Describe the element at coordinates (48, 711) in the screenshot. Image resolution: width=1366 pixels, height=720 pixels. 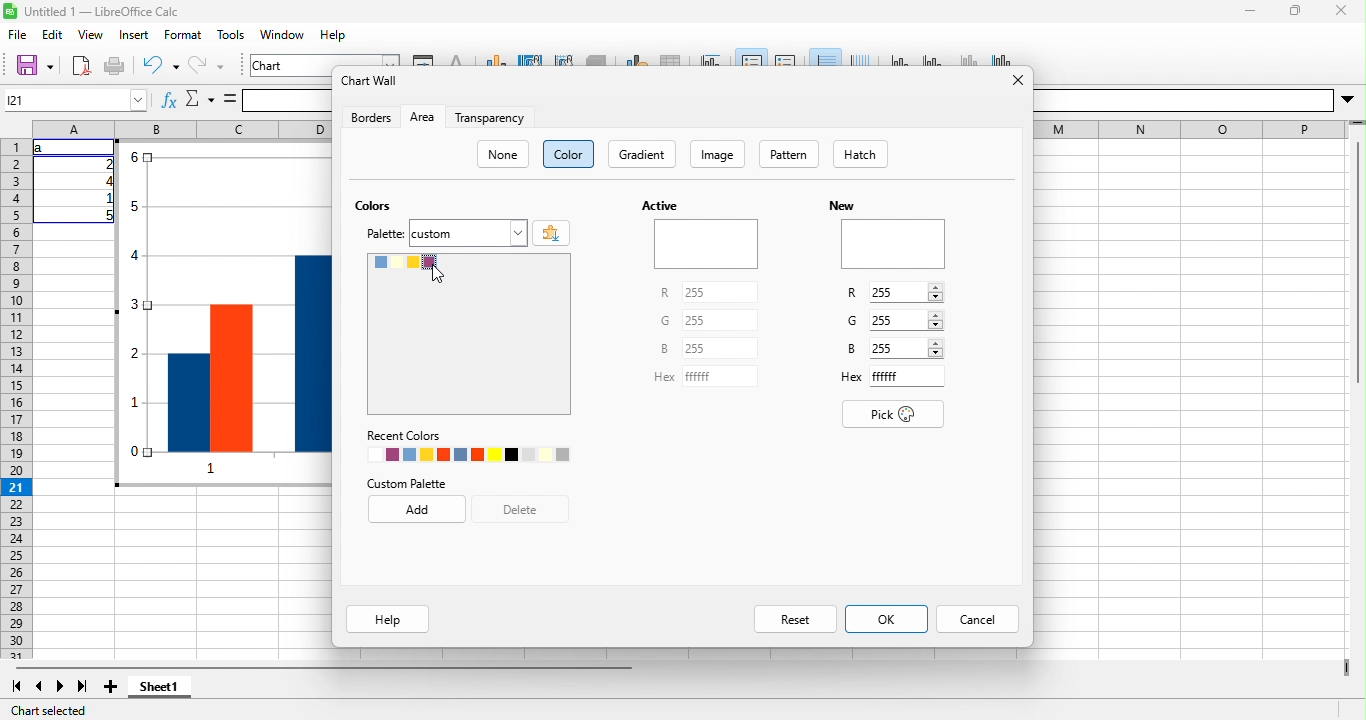
I see `chart selected` at that location.